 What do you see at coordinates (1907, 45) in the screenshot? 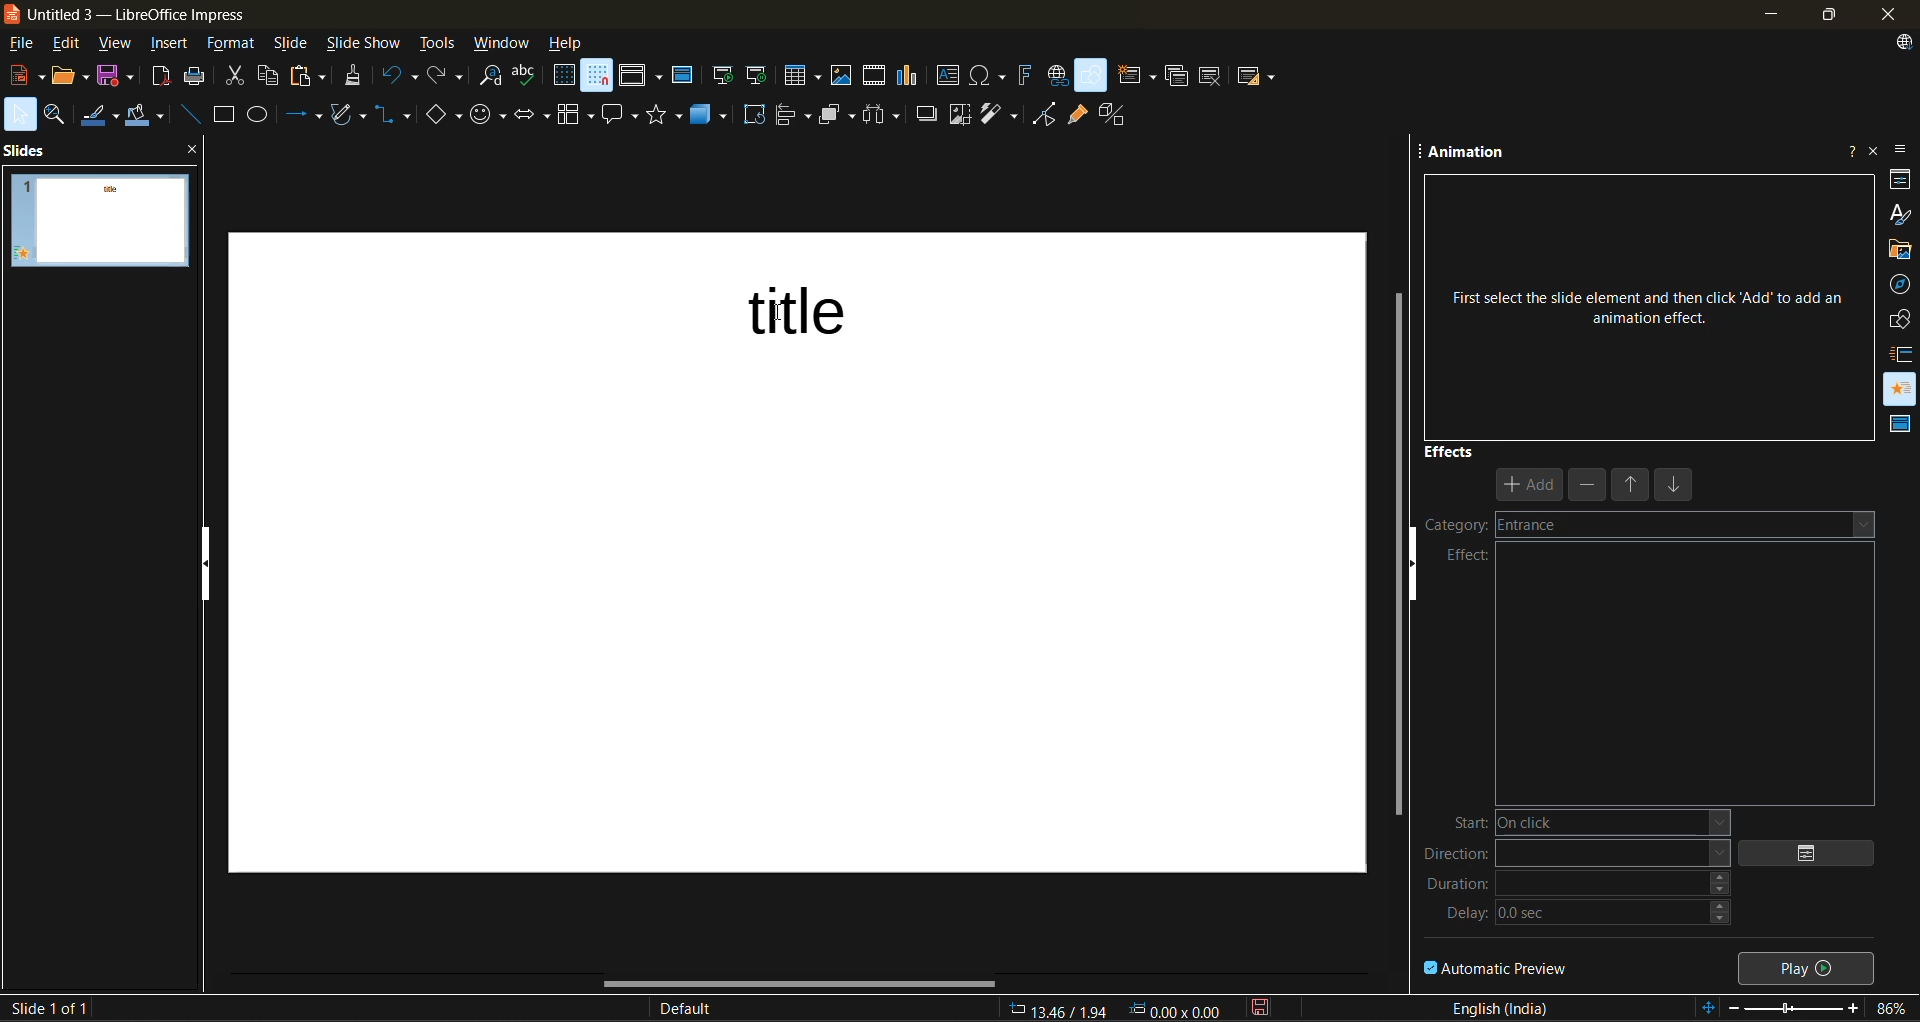
I see `update` at bounding box center [1907, 45].